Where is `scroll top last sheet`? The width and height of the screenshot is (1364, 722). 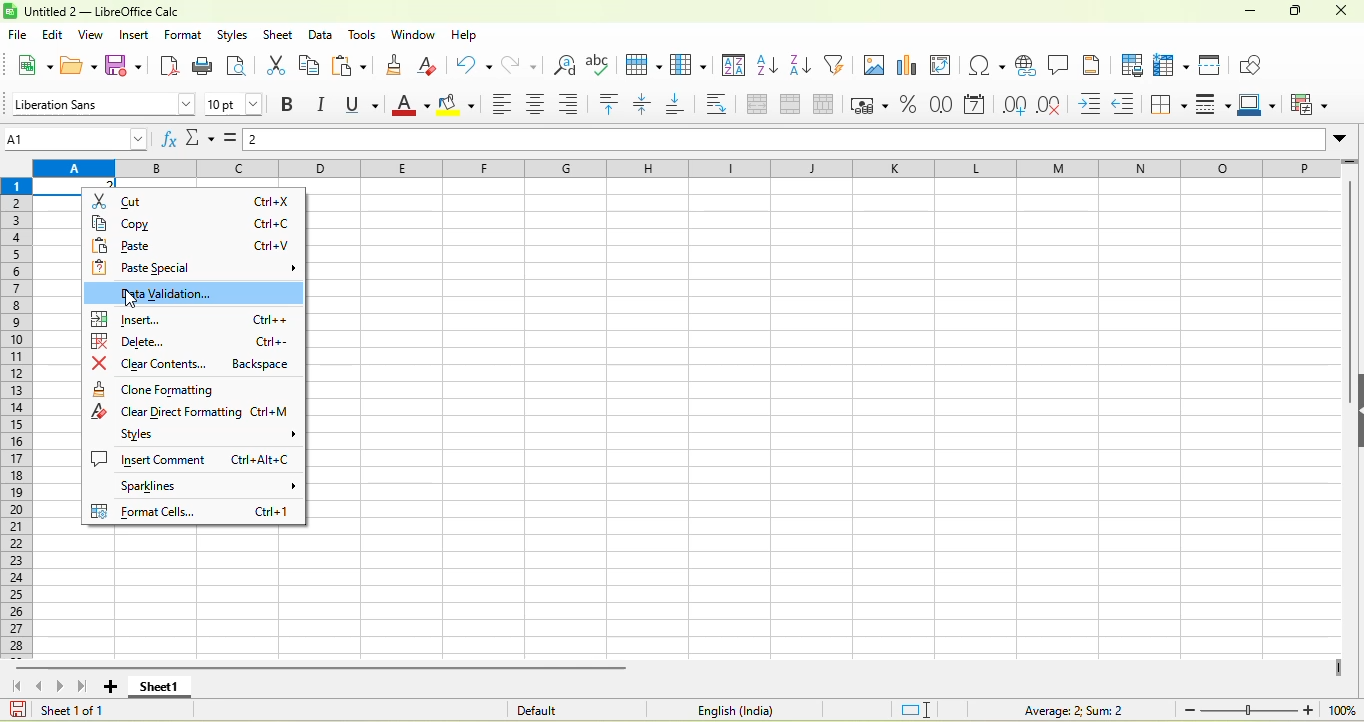 scroll top last sheet is located at coordinates (86, 686).